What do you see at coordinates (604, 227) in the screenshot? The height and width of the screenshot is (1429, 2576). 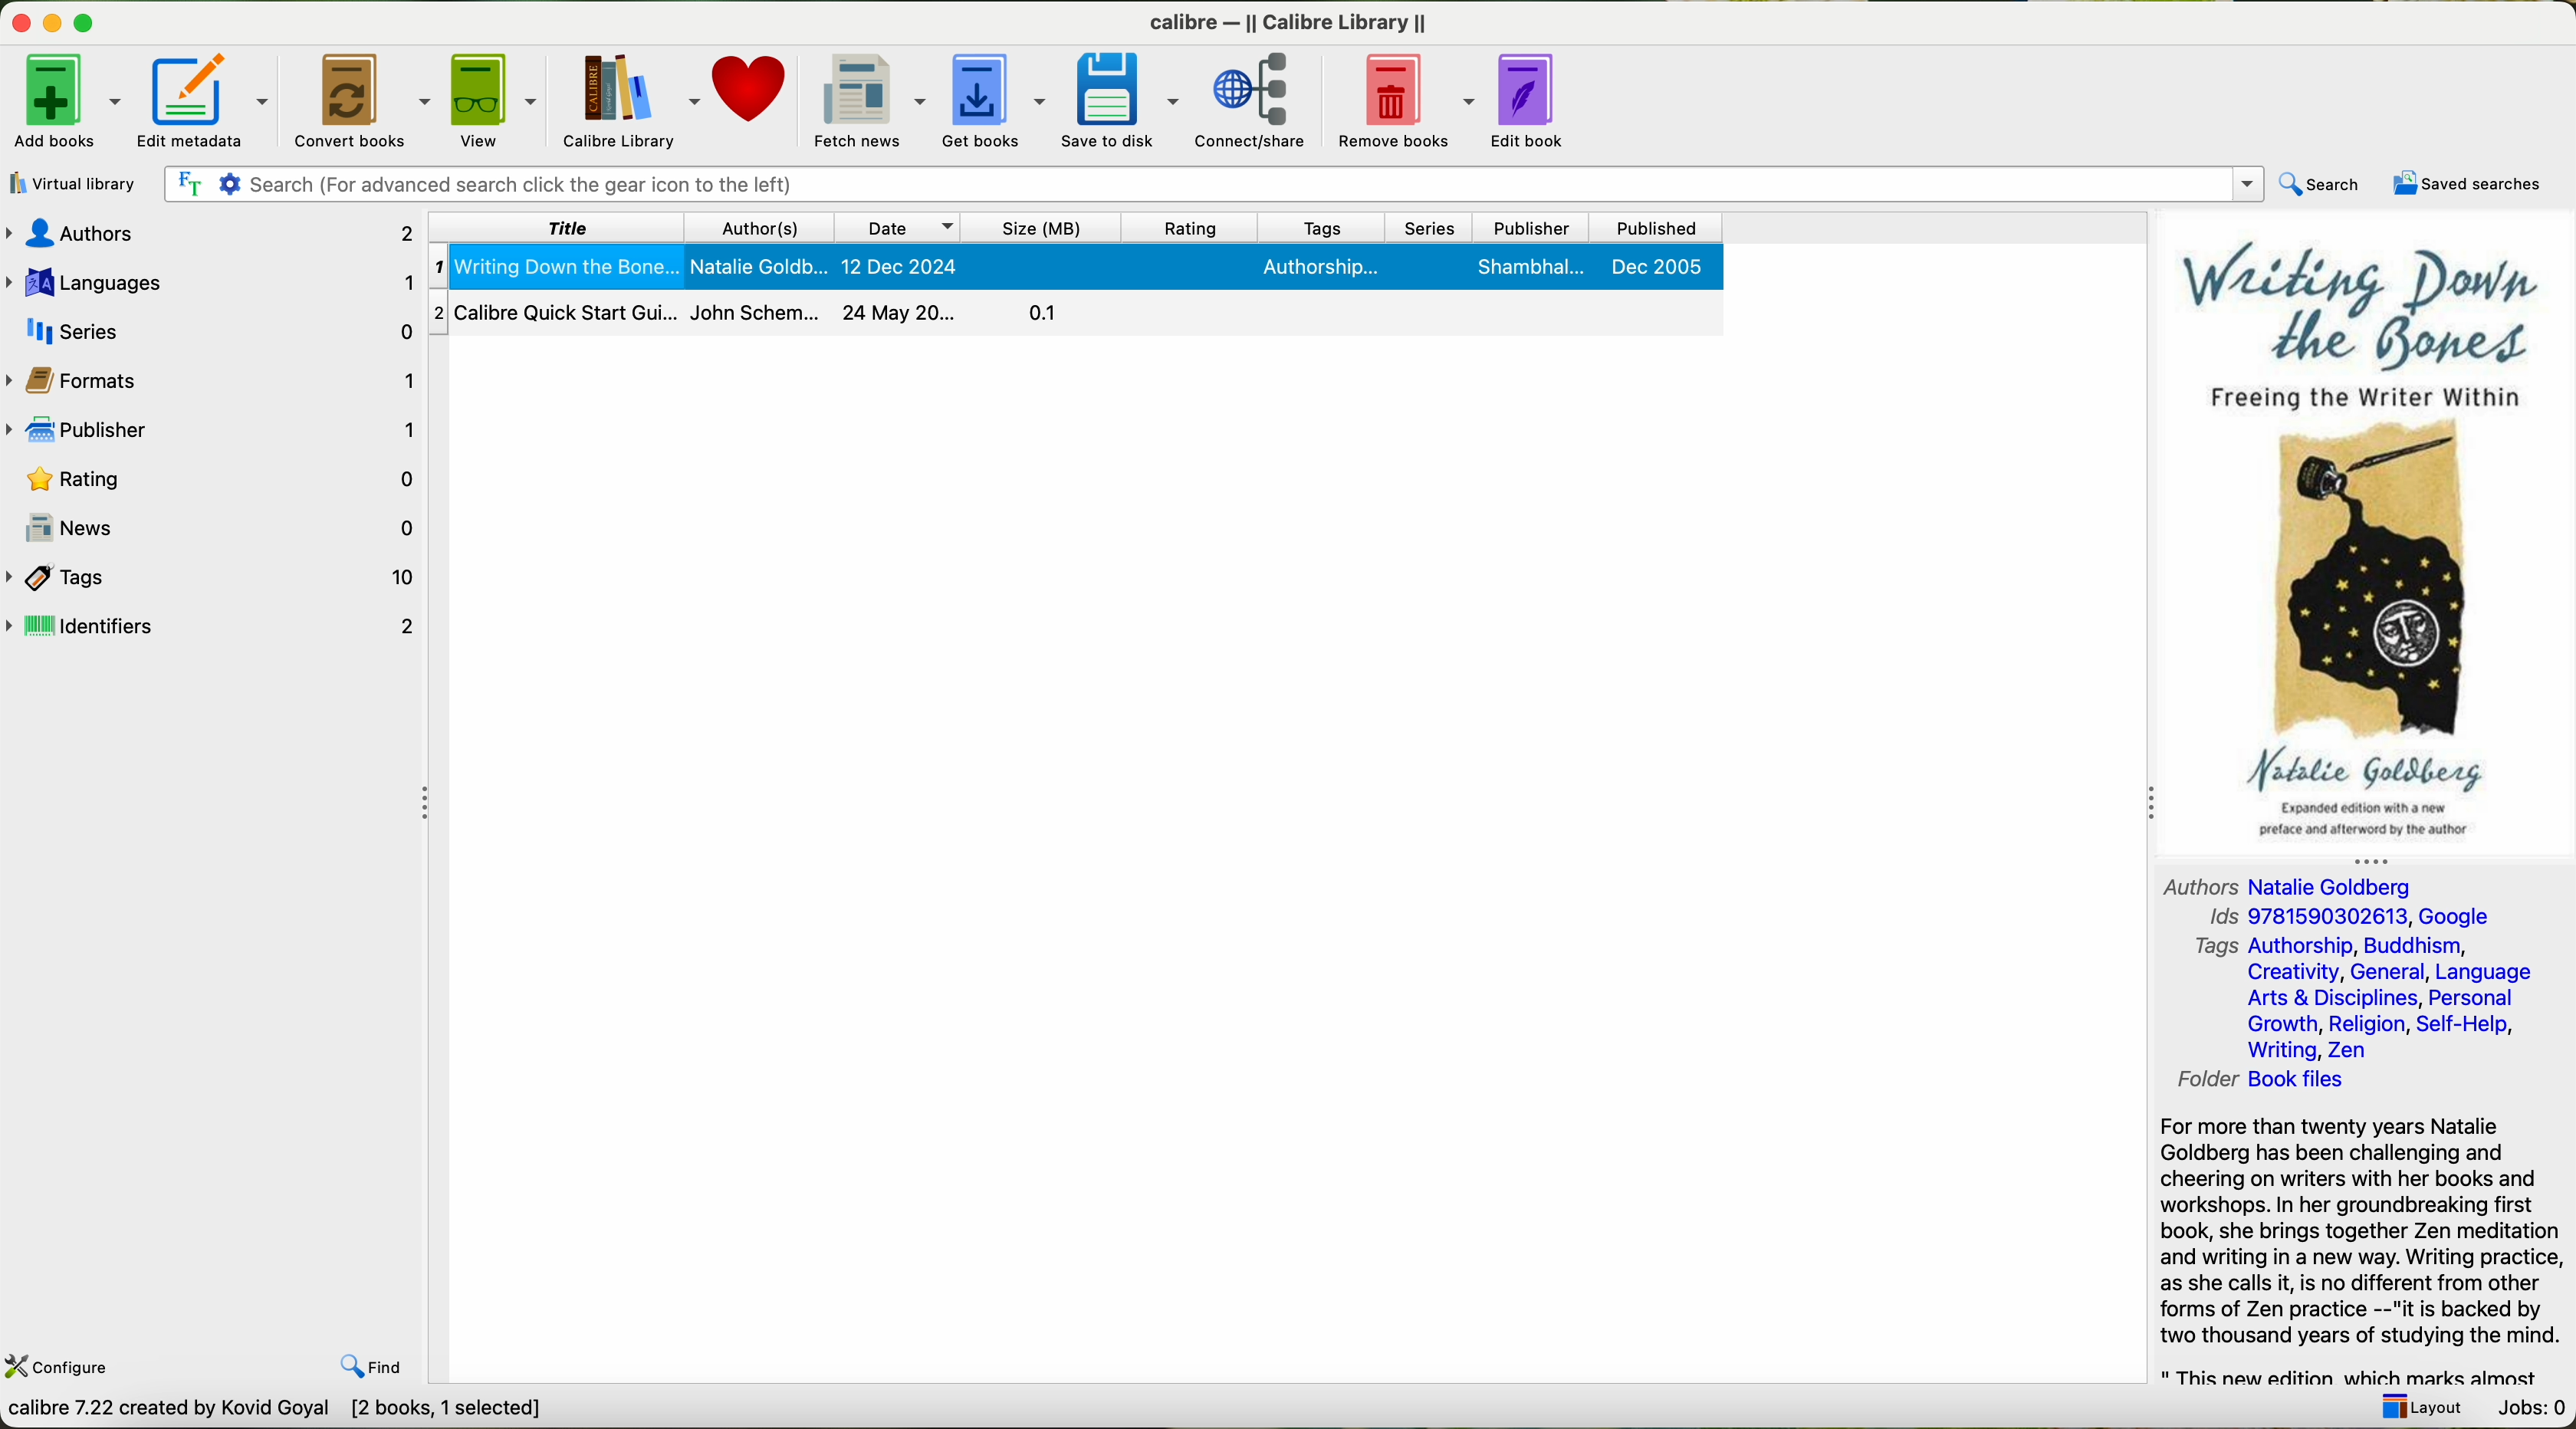 I see `title` at bounding box center [604, 227].